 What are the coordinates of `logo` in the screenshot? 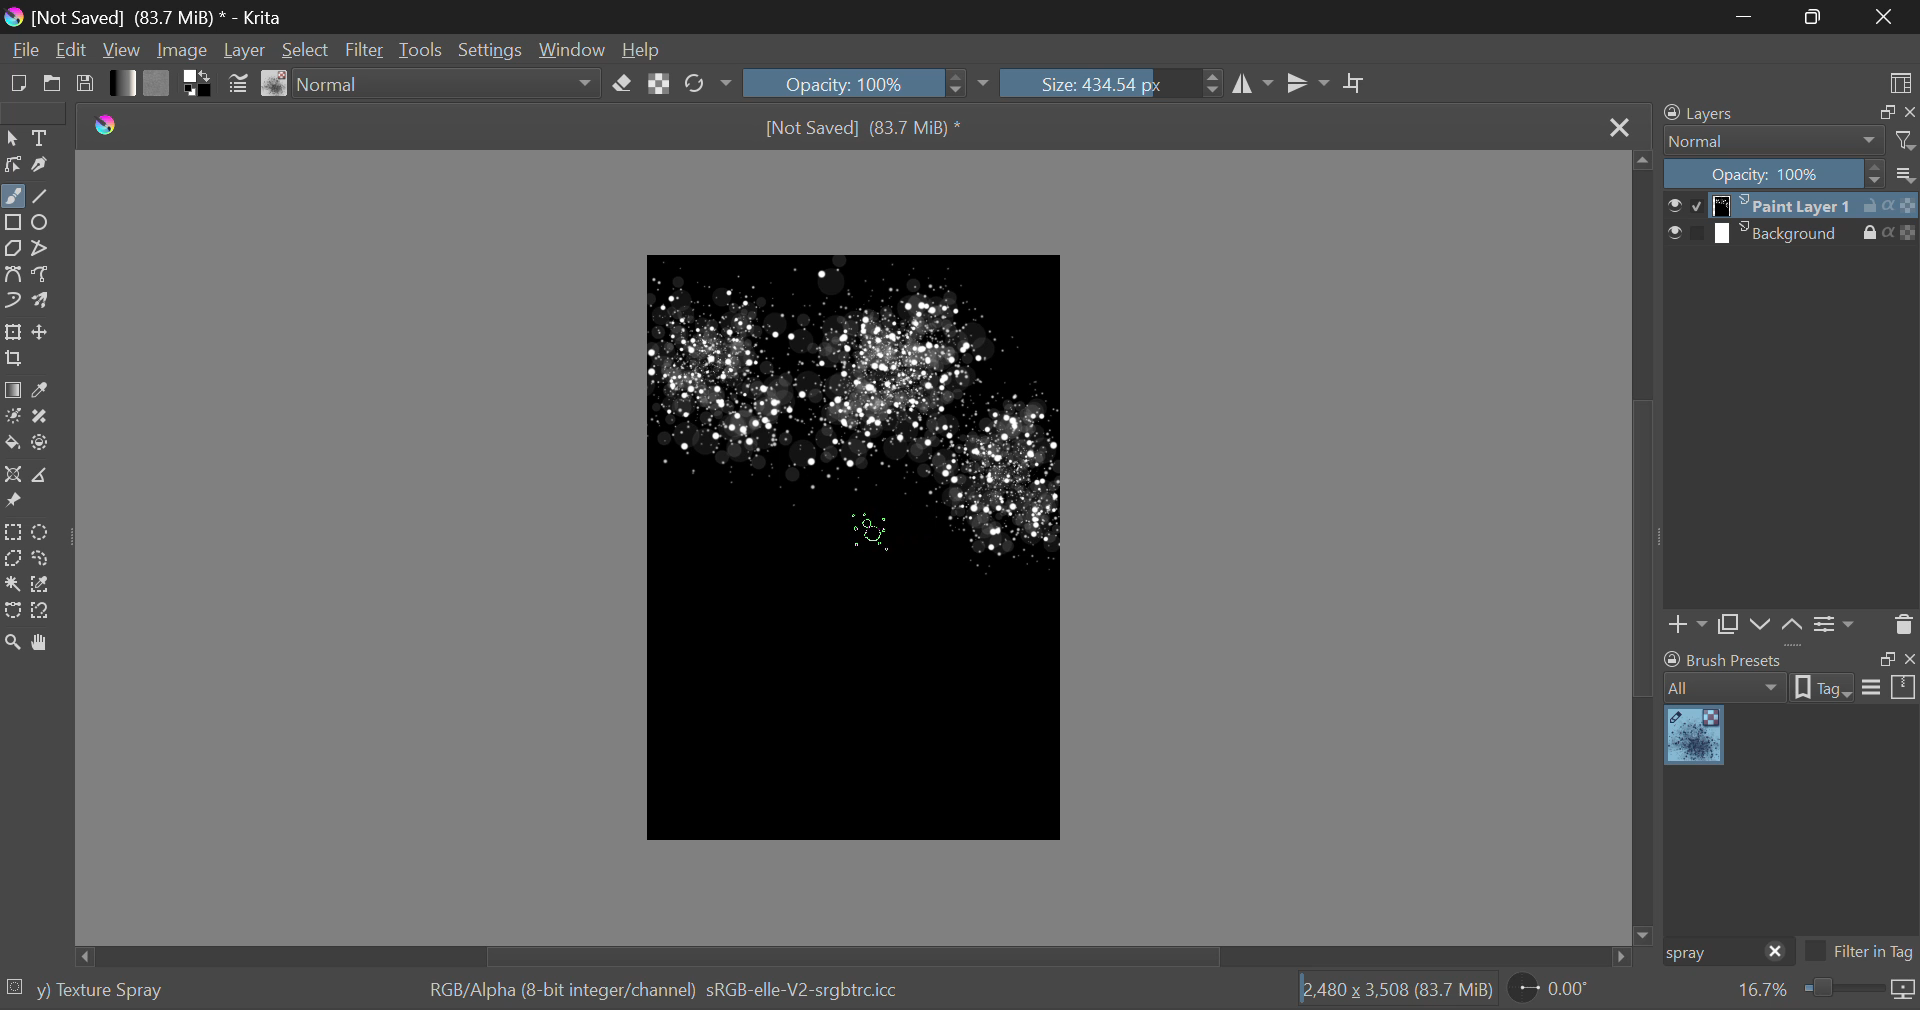 It's located at (13, 19).